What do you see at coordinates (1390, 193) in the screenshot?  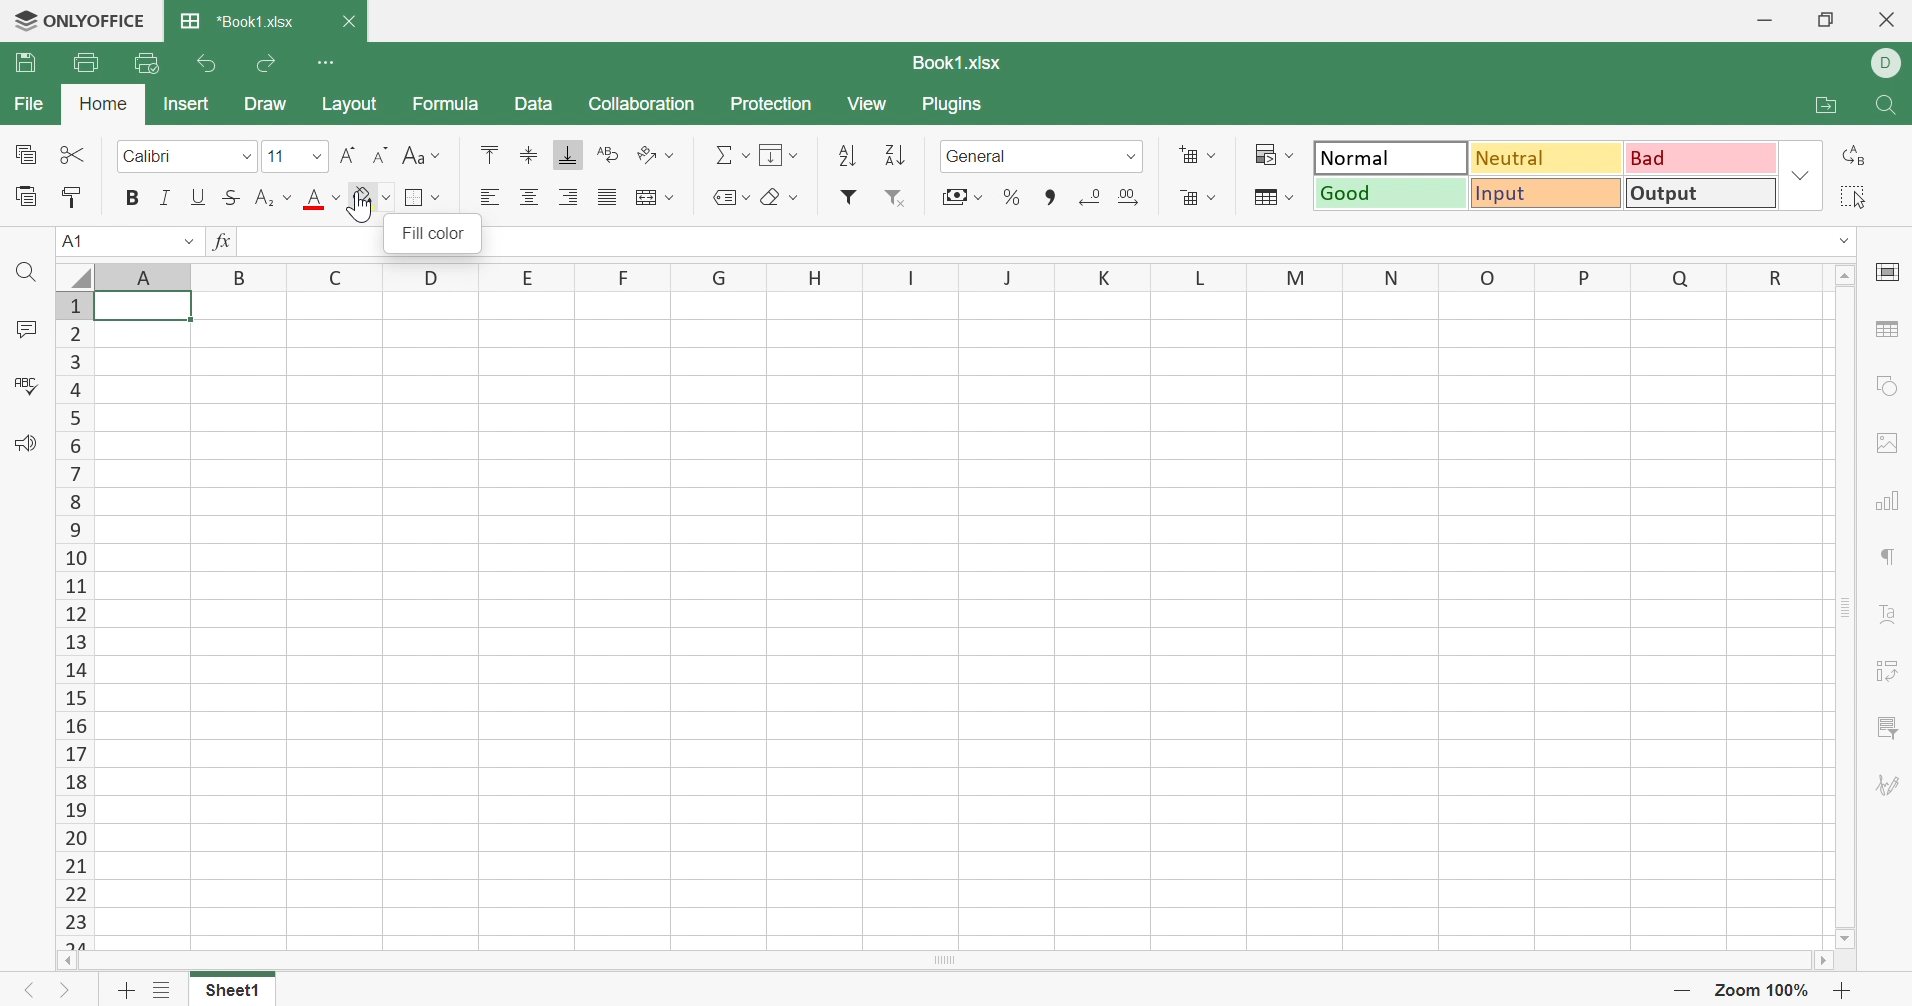 I see `Good` at bounding box center [1390, 193].